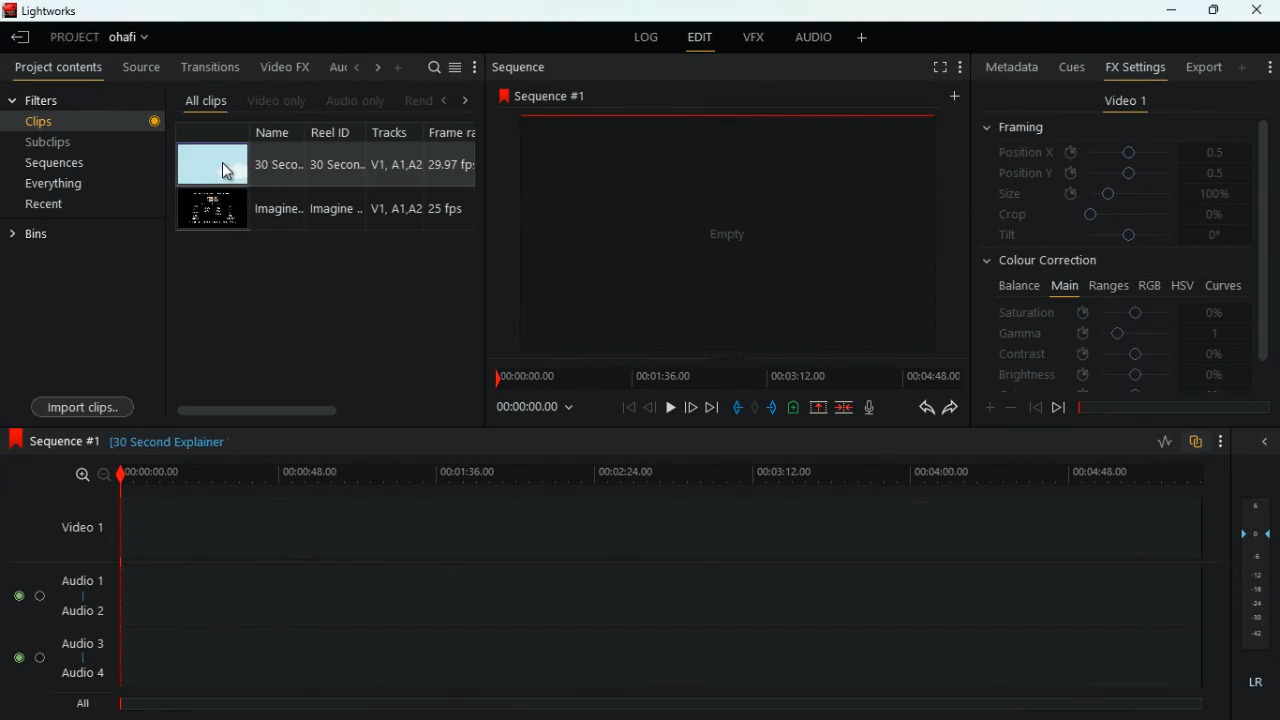 Image resolution: width=1280 pixels, height=720 pixels. I want to click on rend, so click(414, 100).